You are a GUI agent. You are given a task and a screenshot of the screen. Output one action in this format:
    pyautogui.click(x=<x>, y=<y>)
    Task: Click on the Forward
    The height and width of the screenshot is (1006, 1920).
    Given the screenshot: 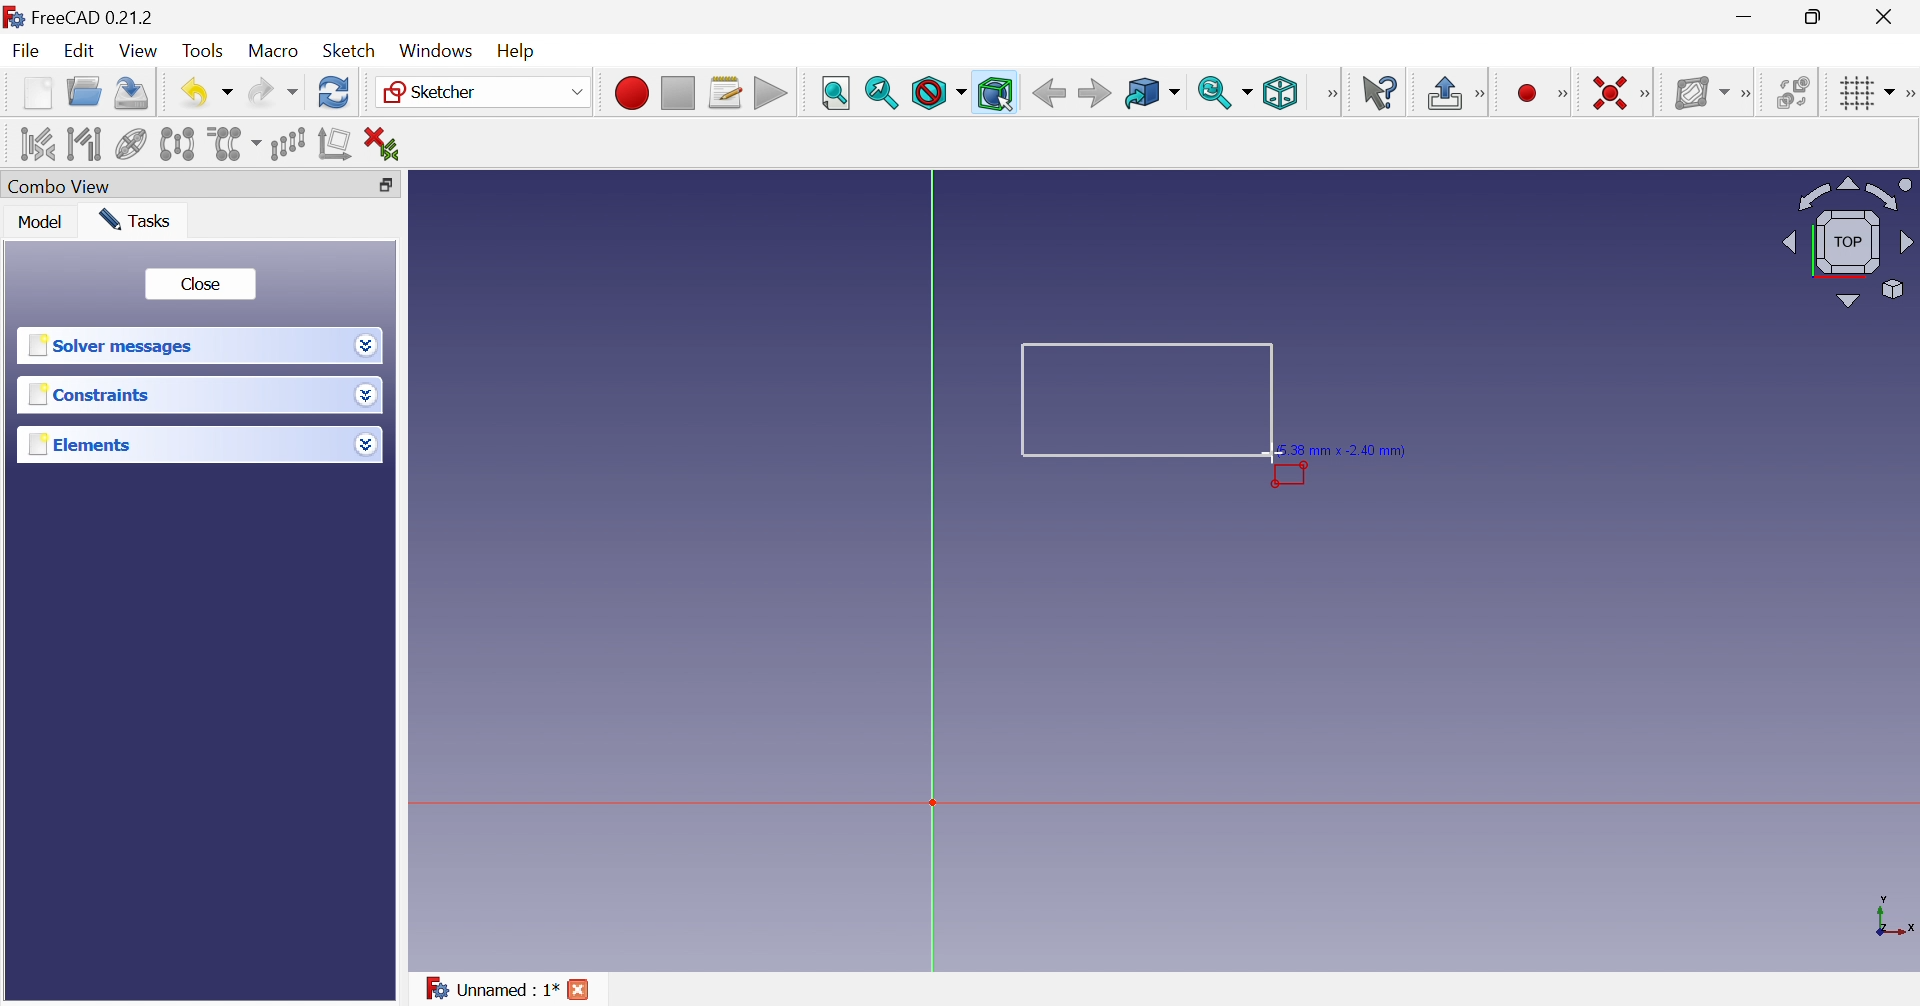 What is the action you would take?
    pyautogui.click(x=1094, y=94)
    